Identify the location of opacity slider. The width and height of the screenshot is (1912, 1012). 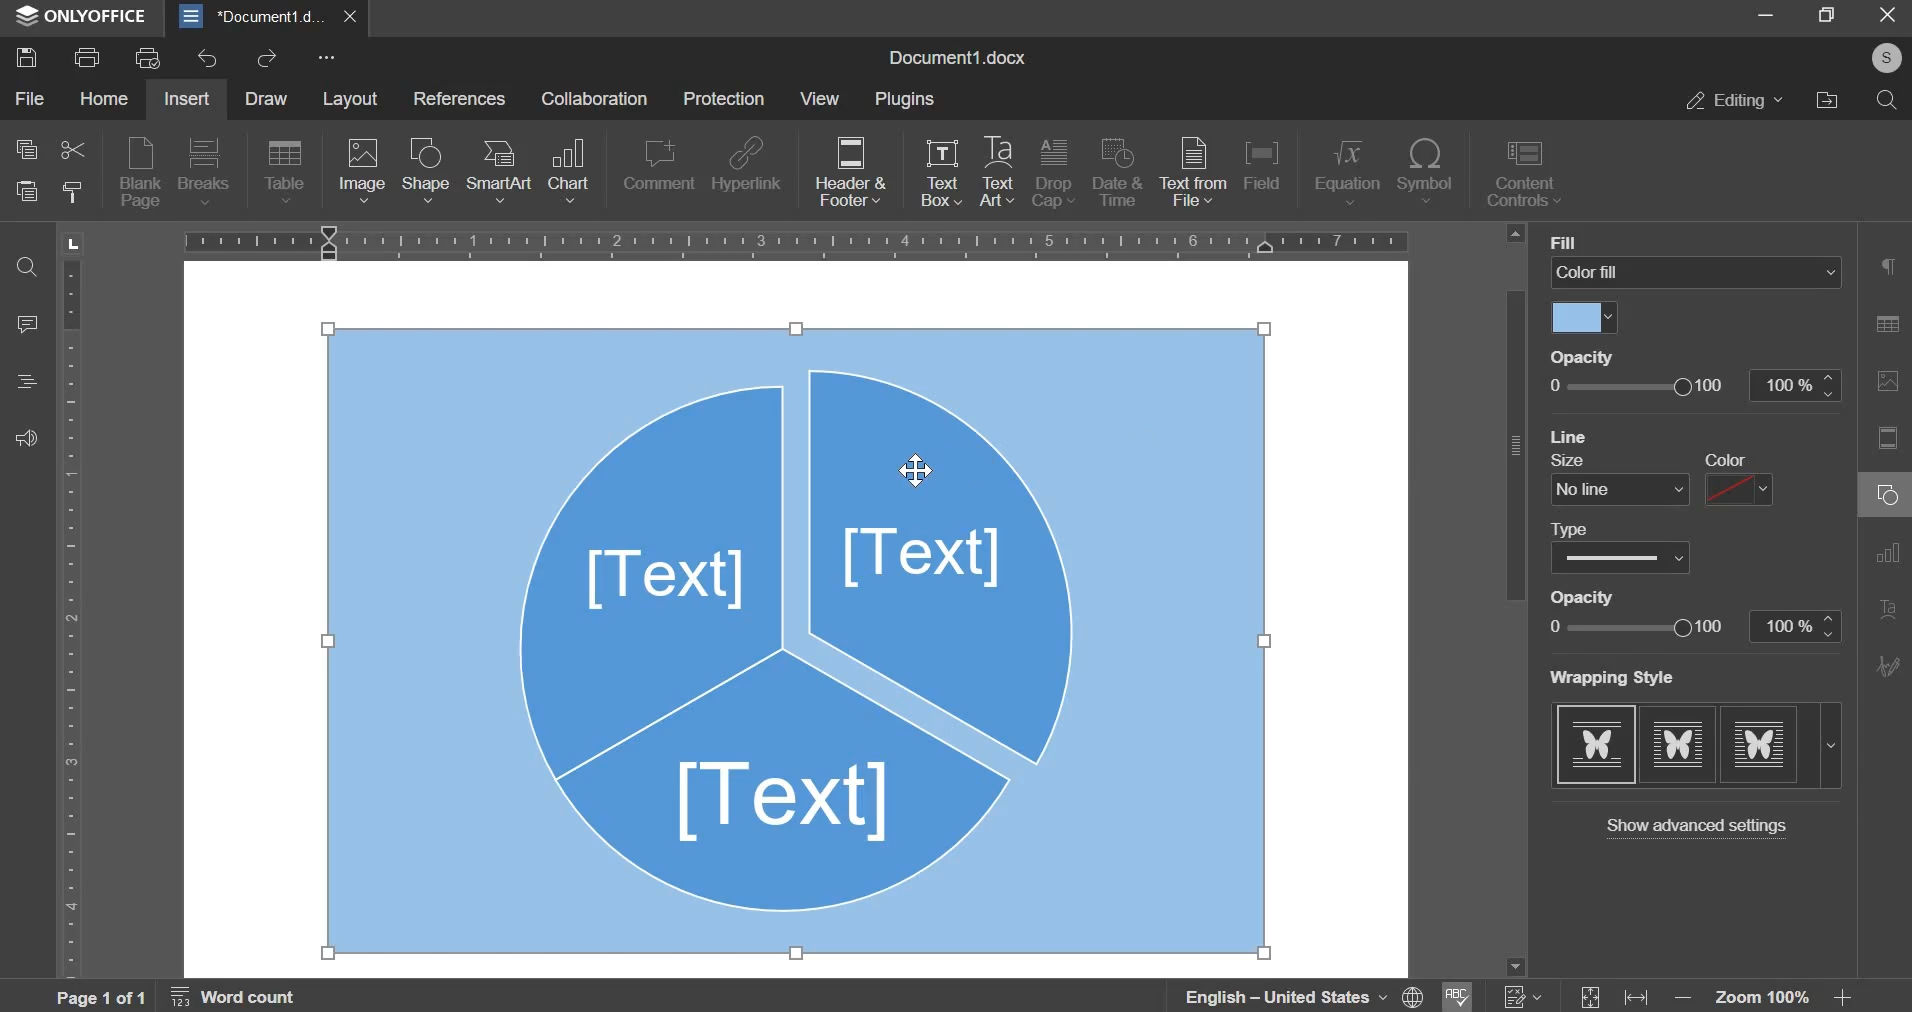
(1696, 385).